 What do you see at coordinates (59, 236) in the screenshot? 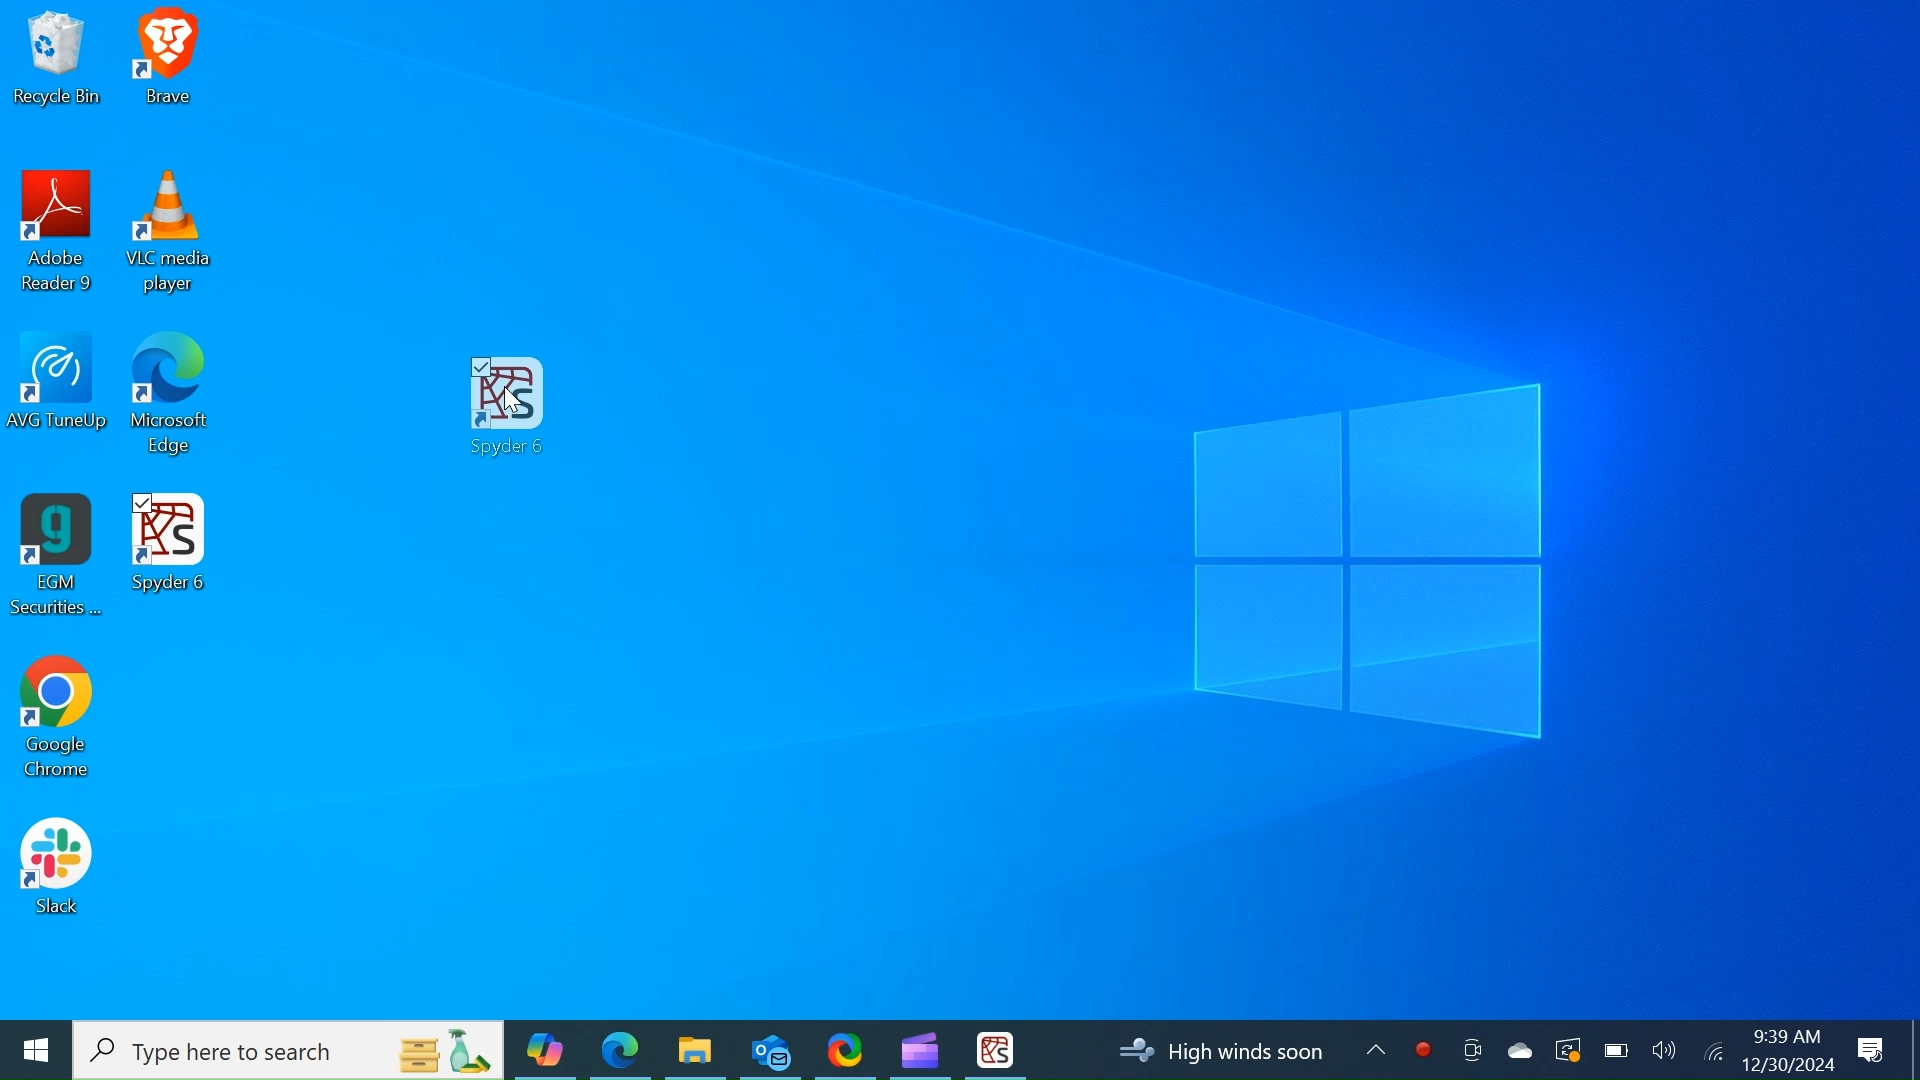
I see `Adobe Reader Desktop Icon` at bounding box center [59, 236].